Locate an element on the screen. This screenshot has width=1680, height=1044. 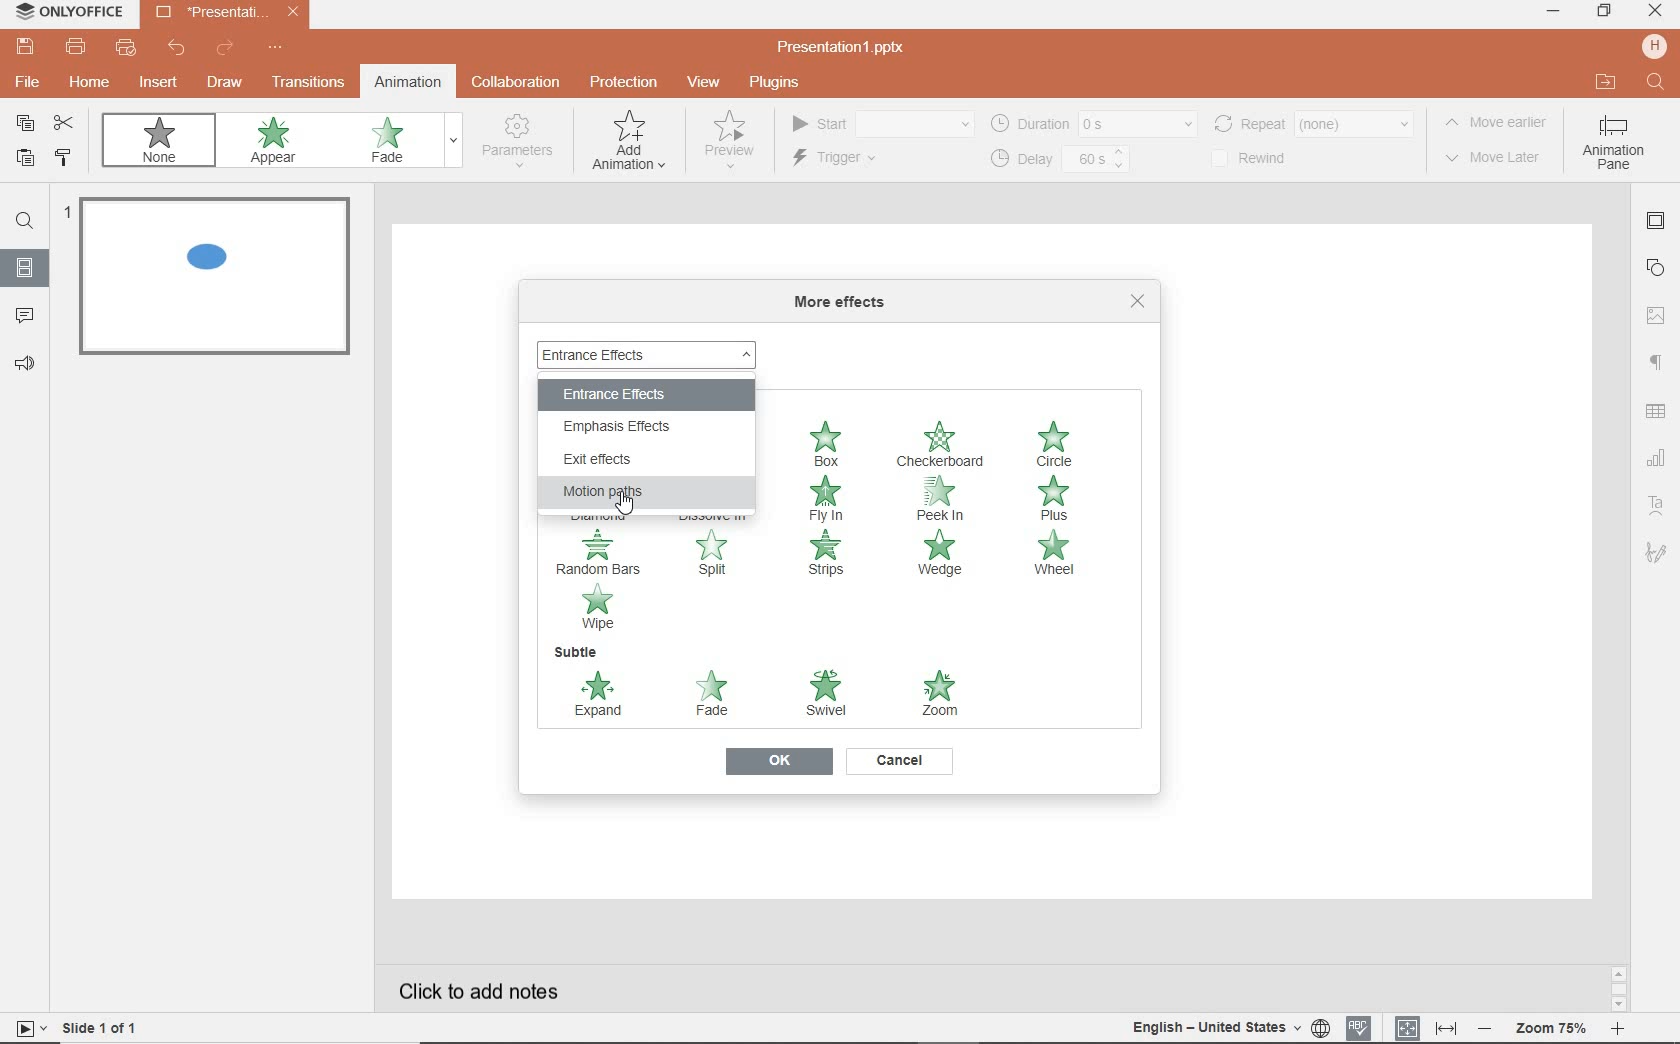
CIRCLE is located at coordinates (1060, 445).